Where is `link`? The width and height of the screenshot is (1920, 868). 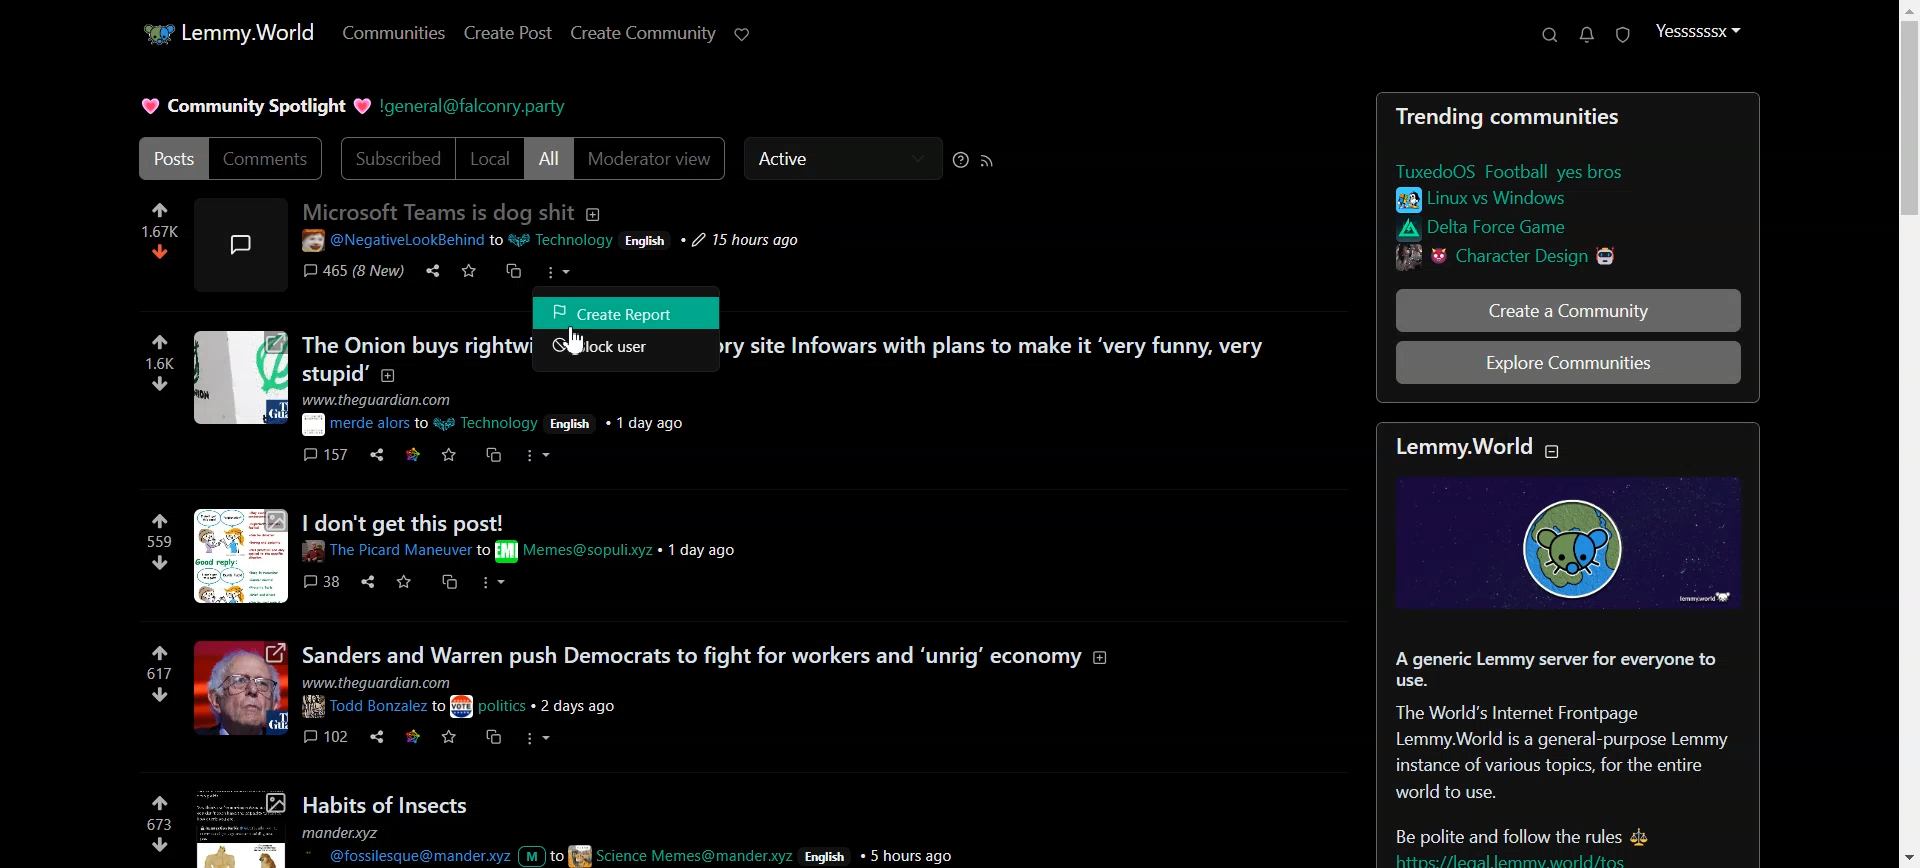
link is located at coordinates (414, 735).